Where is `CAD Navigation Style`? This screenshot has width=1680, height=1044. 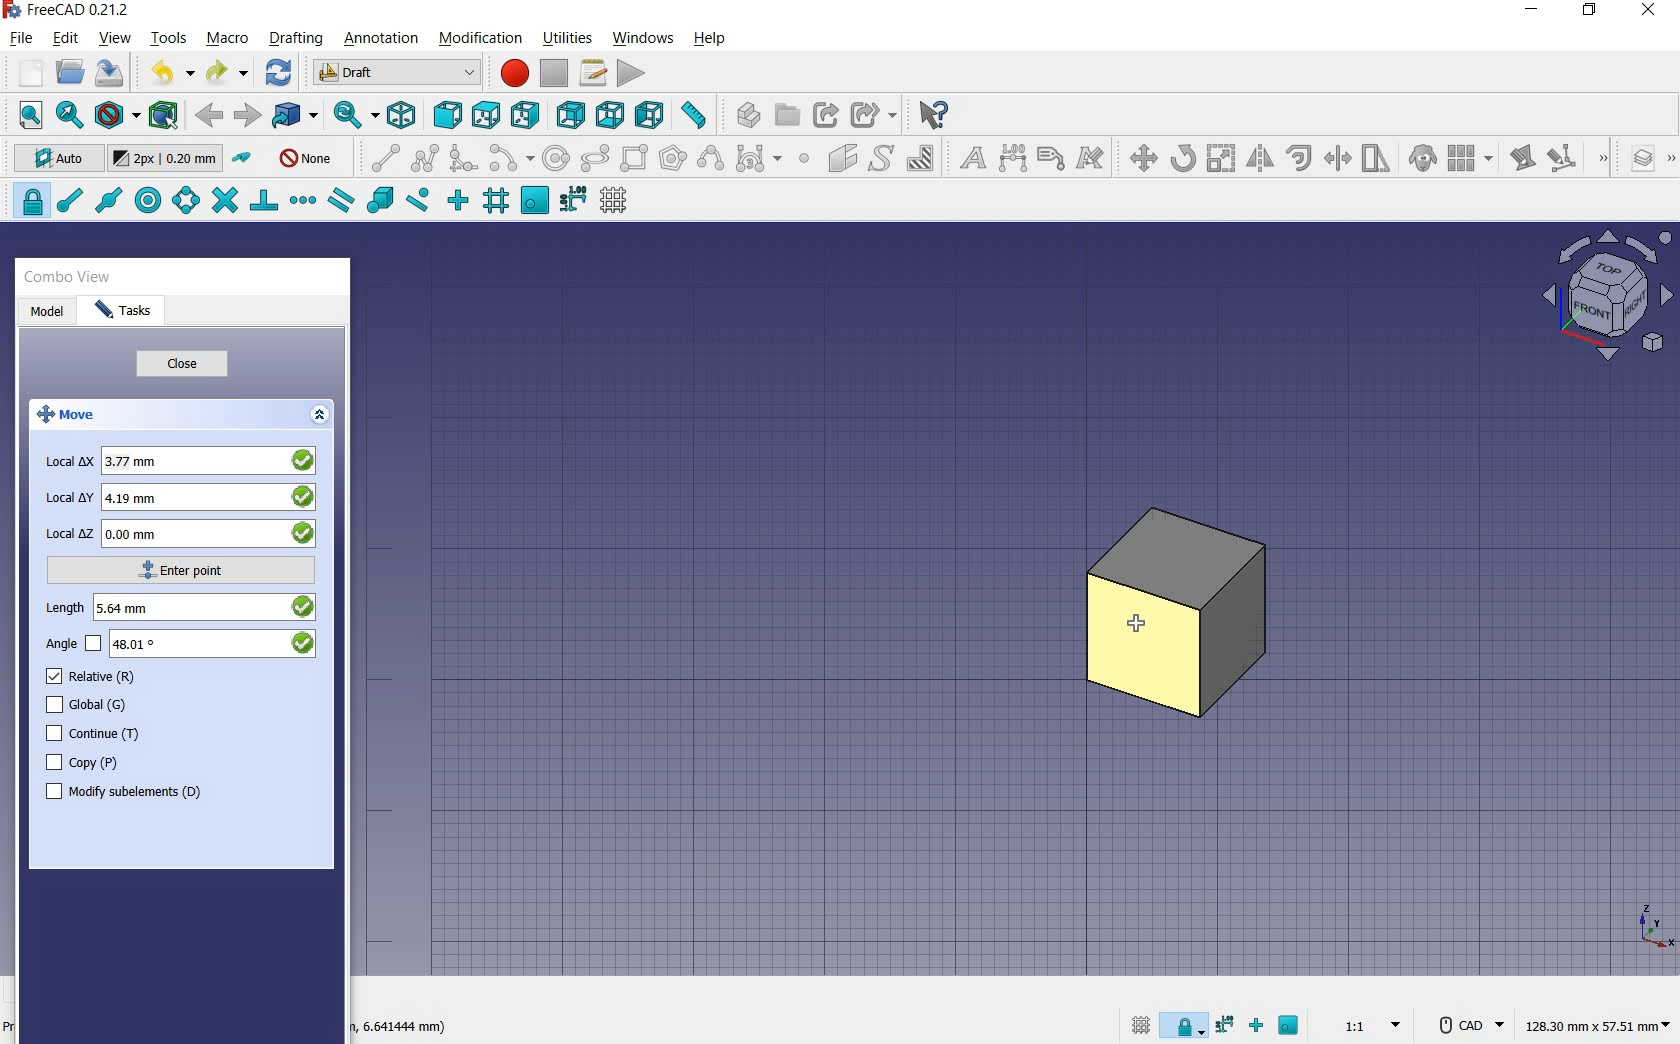 CAD Navigation Style is located at coordinates (1467, 1023).